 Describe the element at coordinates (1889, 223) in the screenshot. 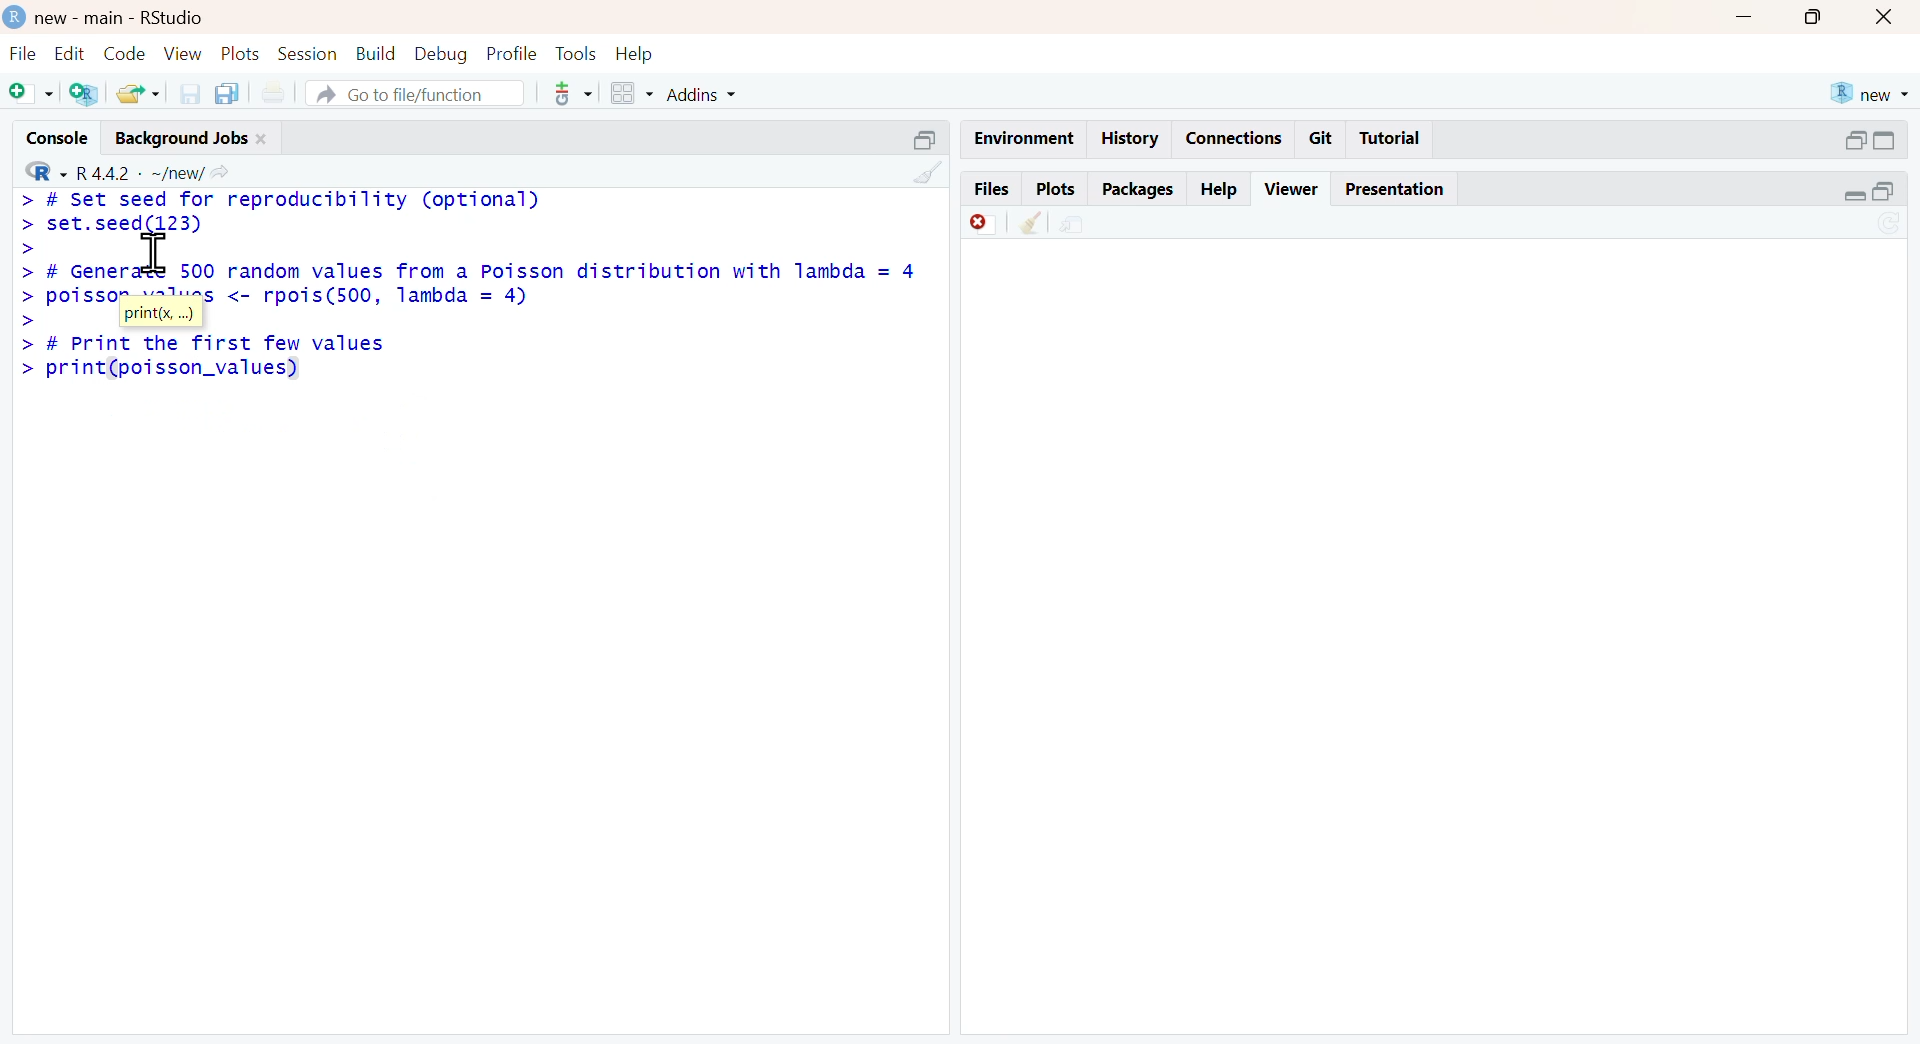

I see `sync` at that location.